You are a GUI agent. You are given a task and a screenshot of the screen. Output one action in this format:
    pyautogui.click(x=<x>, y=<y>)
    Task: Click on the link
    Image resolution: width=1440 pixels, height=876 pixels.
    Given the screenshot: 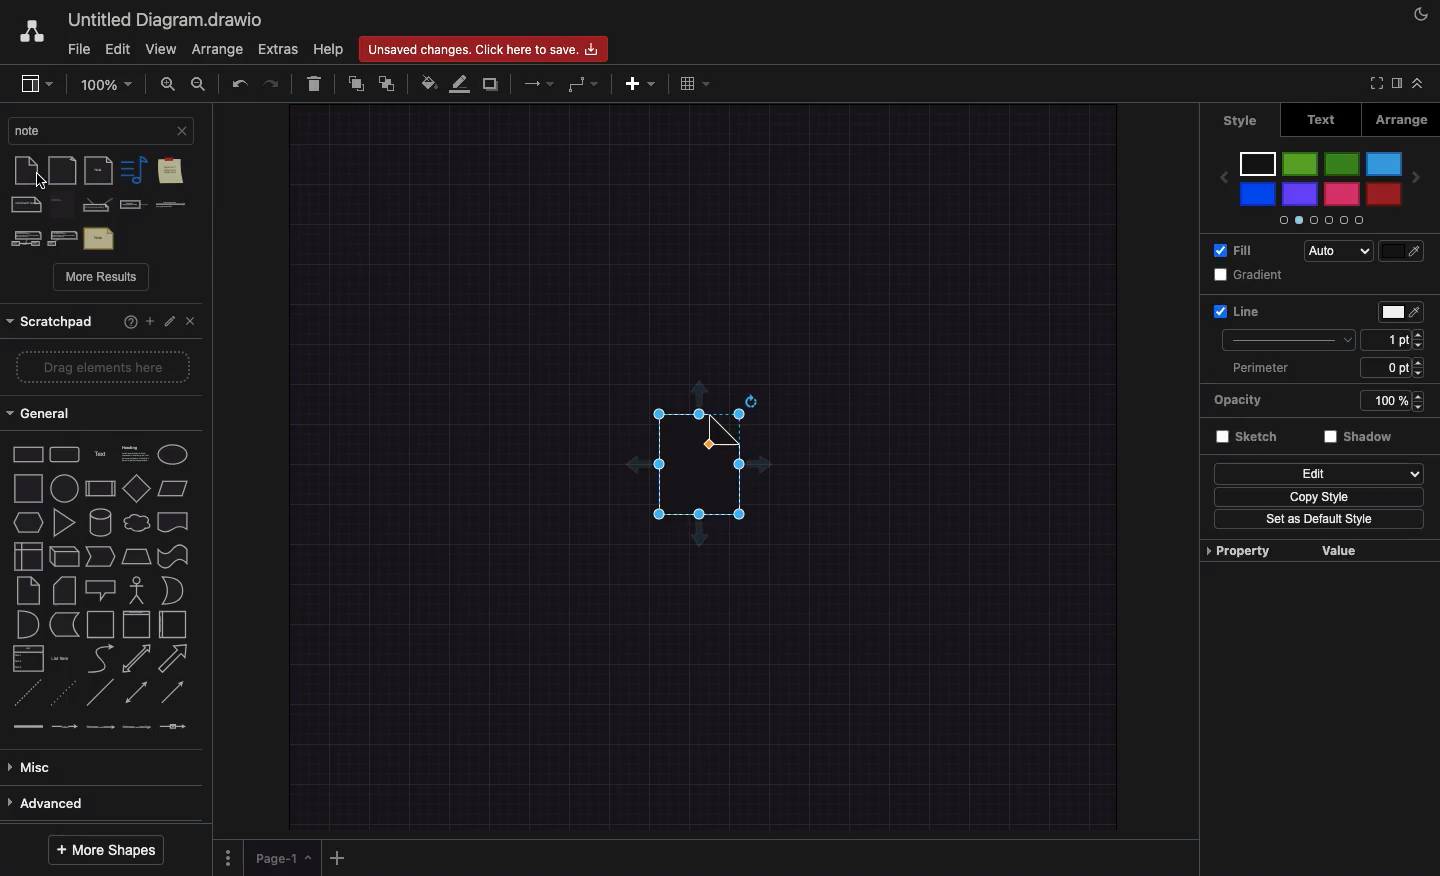 What is the action you would take?
    pyautogui.click(x=28, y=731)
    